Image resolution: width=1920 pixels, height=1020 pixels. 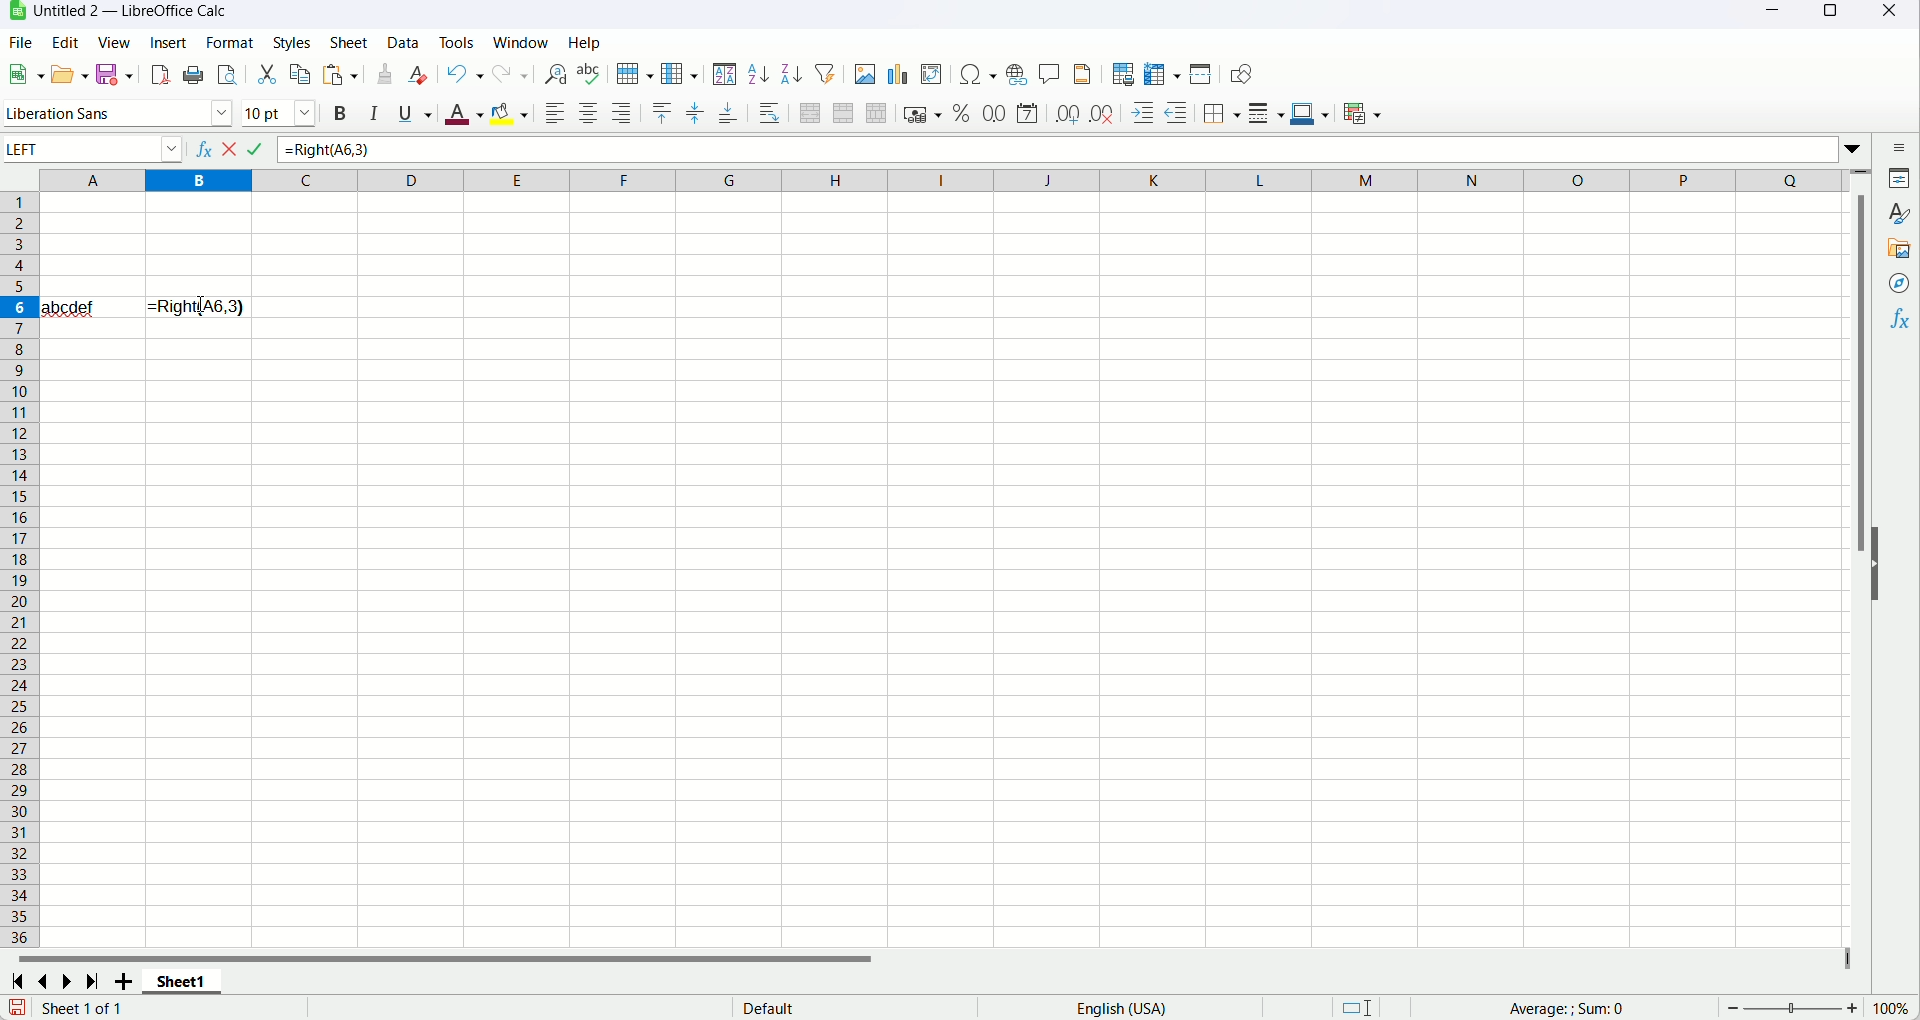 I want to click on open, so click(x=72, y=73).